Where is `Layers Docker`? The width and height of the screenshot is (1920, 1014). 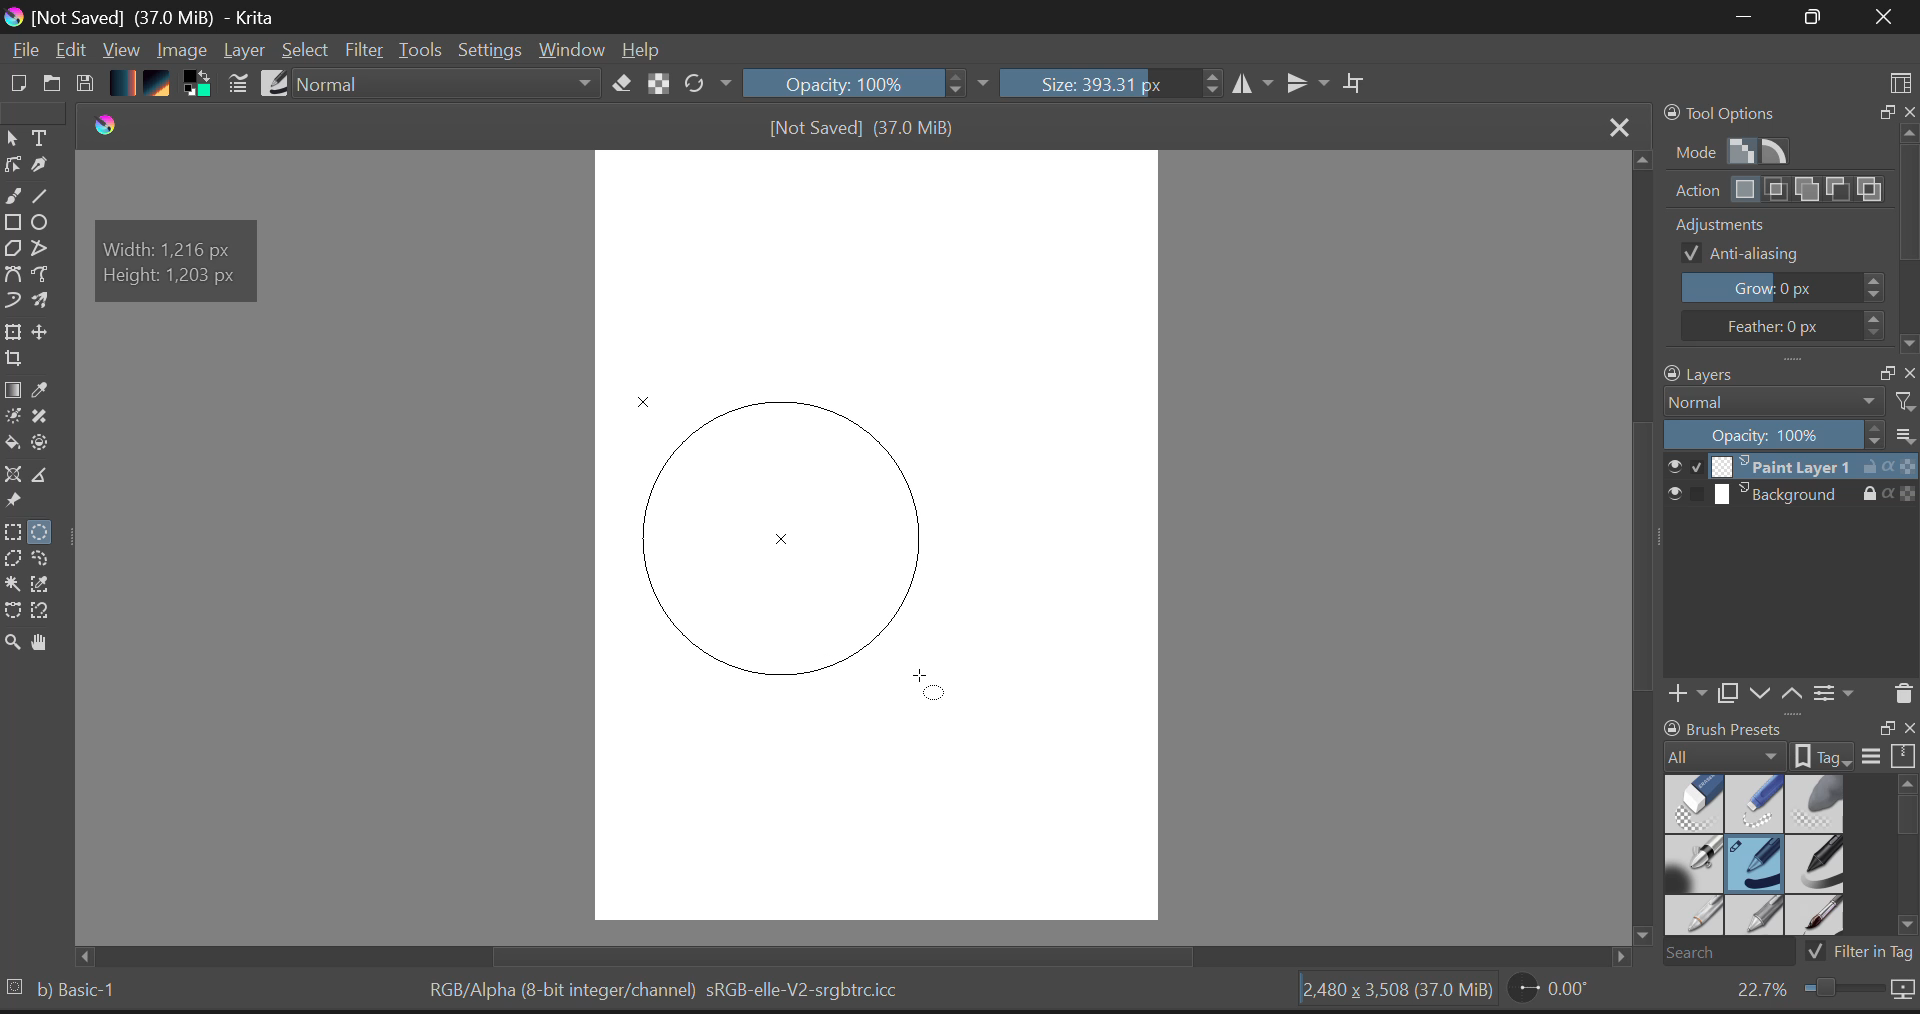
Layers Docker is located at coordinates (1782, 537).